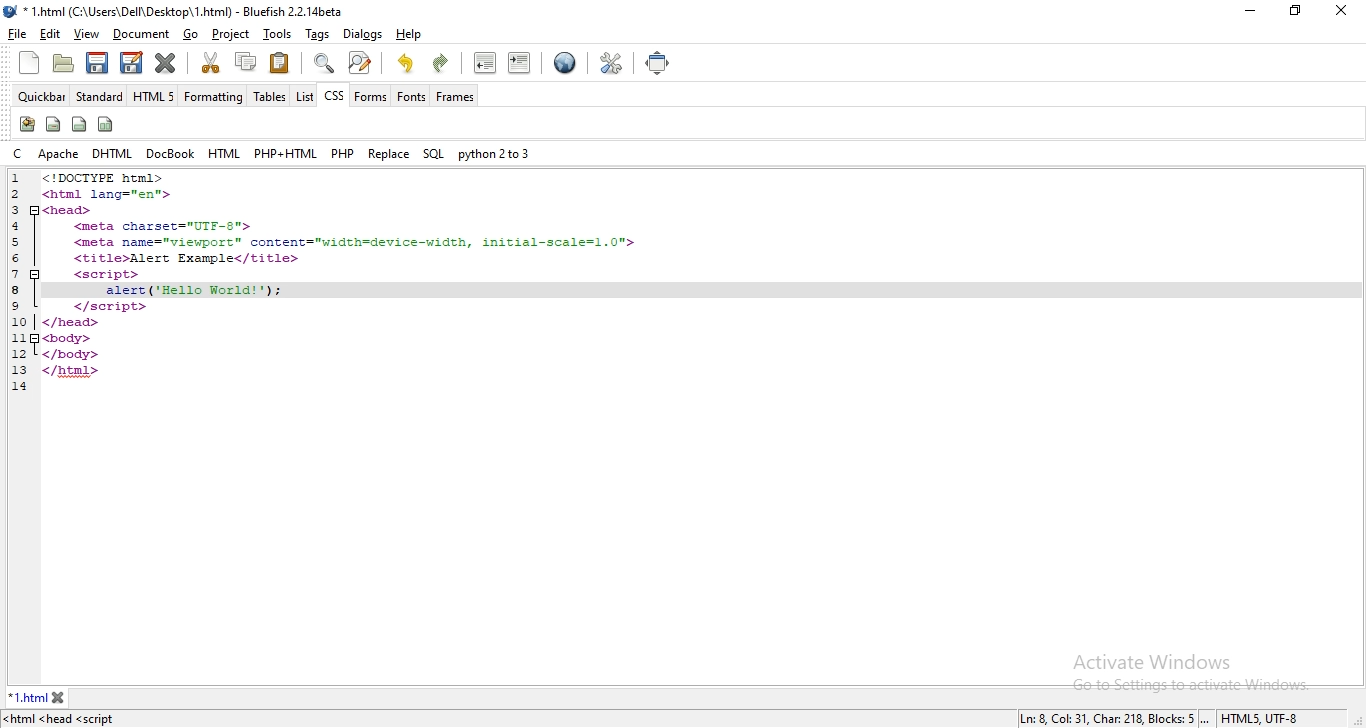  What do you see at coordinates (108, 306) in the screenshot?
I see `</script>` at bounding box center [108, 306].